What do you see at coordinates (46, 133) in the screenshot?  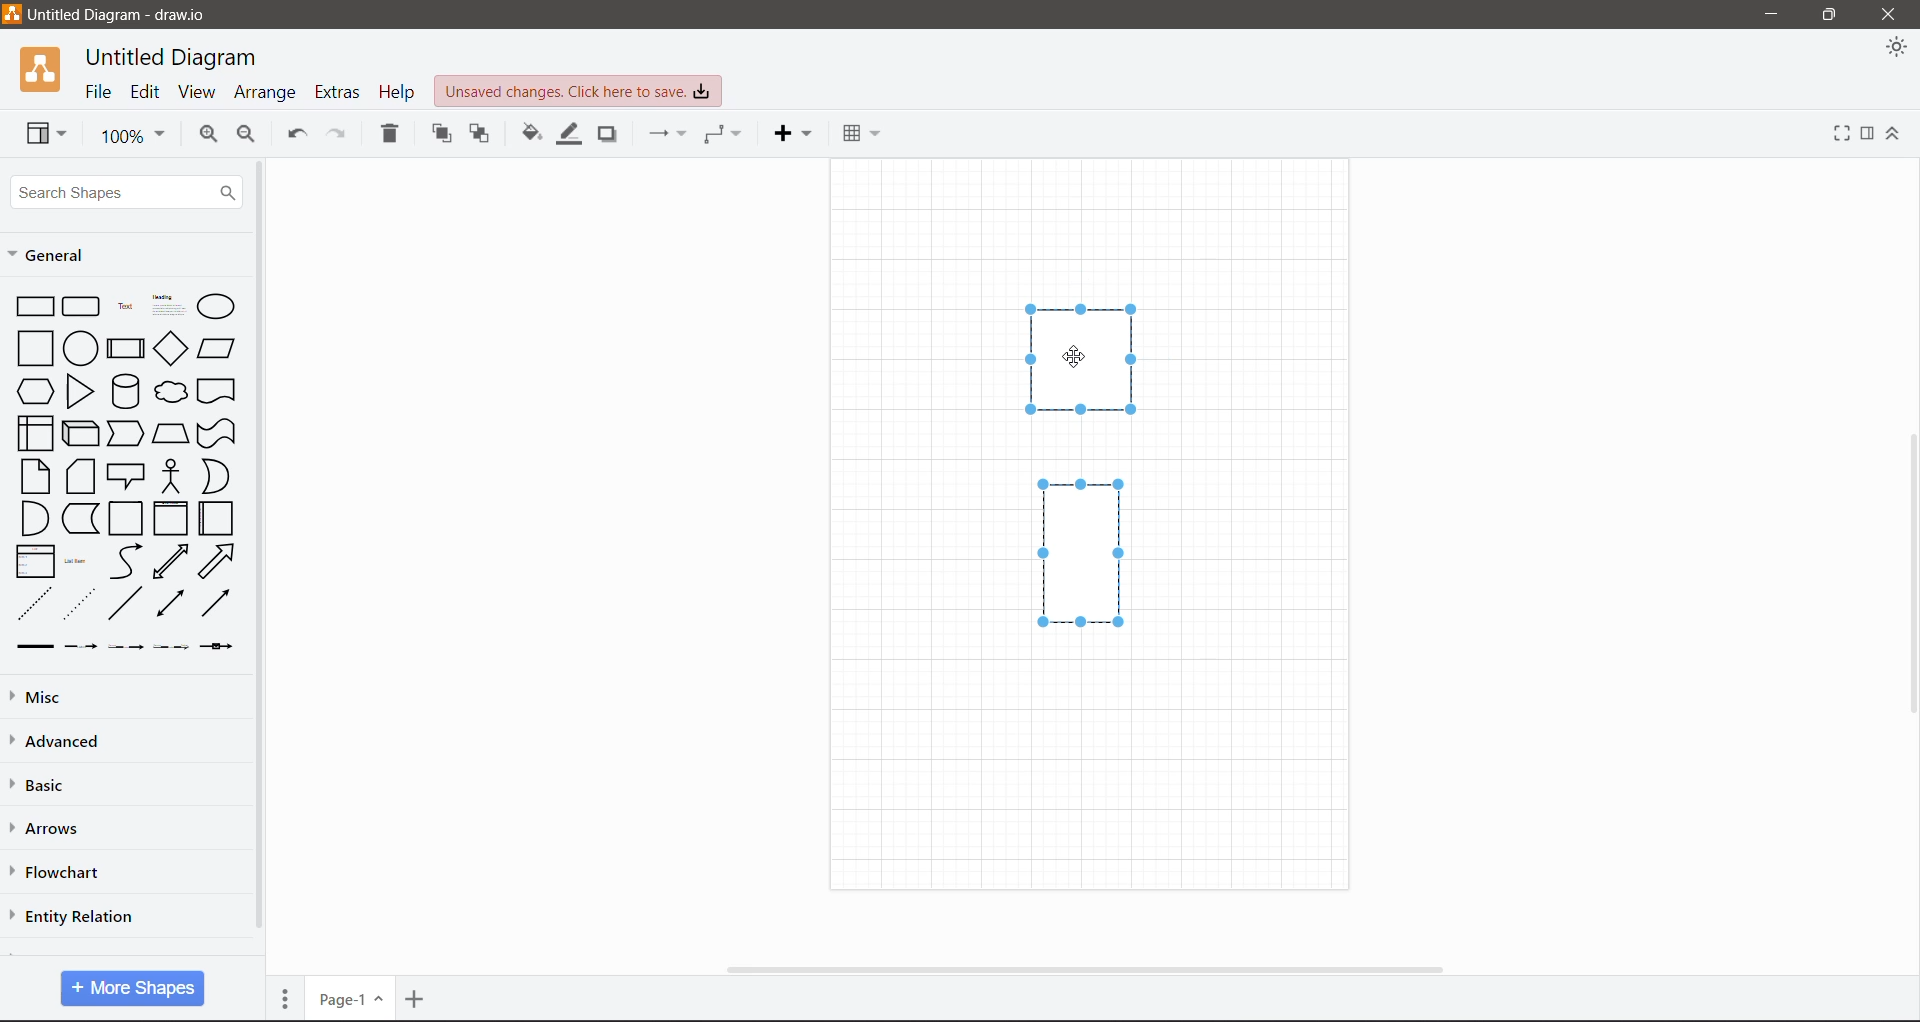 I see `View` at bounding box center [46, 133].